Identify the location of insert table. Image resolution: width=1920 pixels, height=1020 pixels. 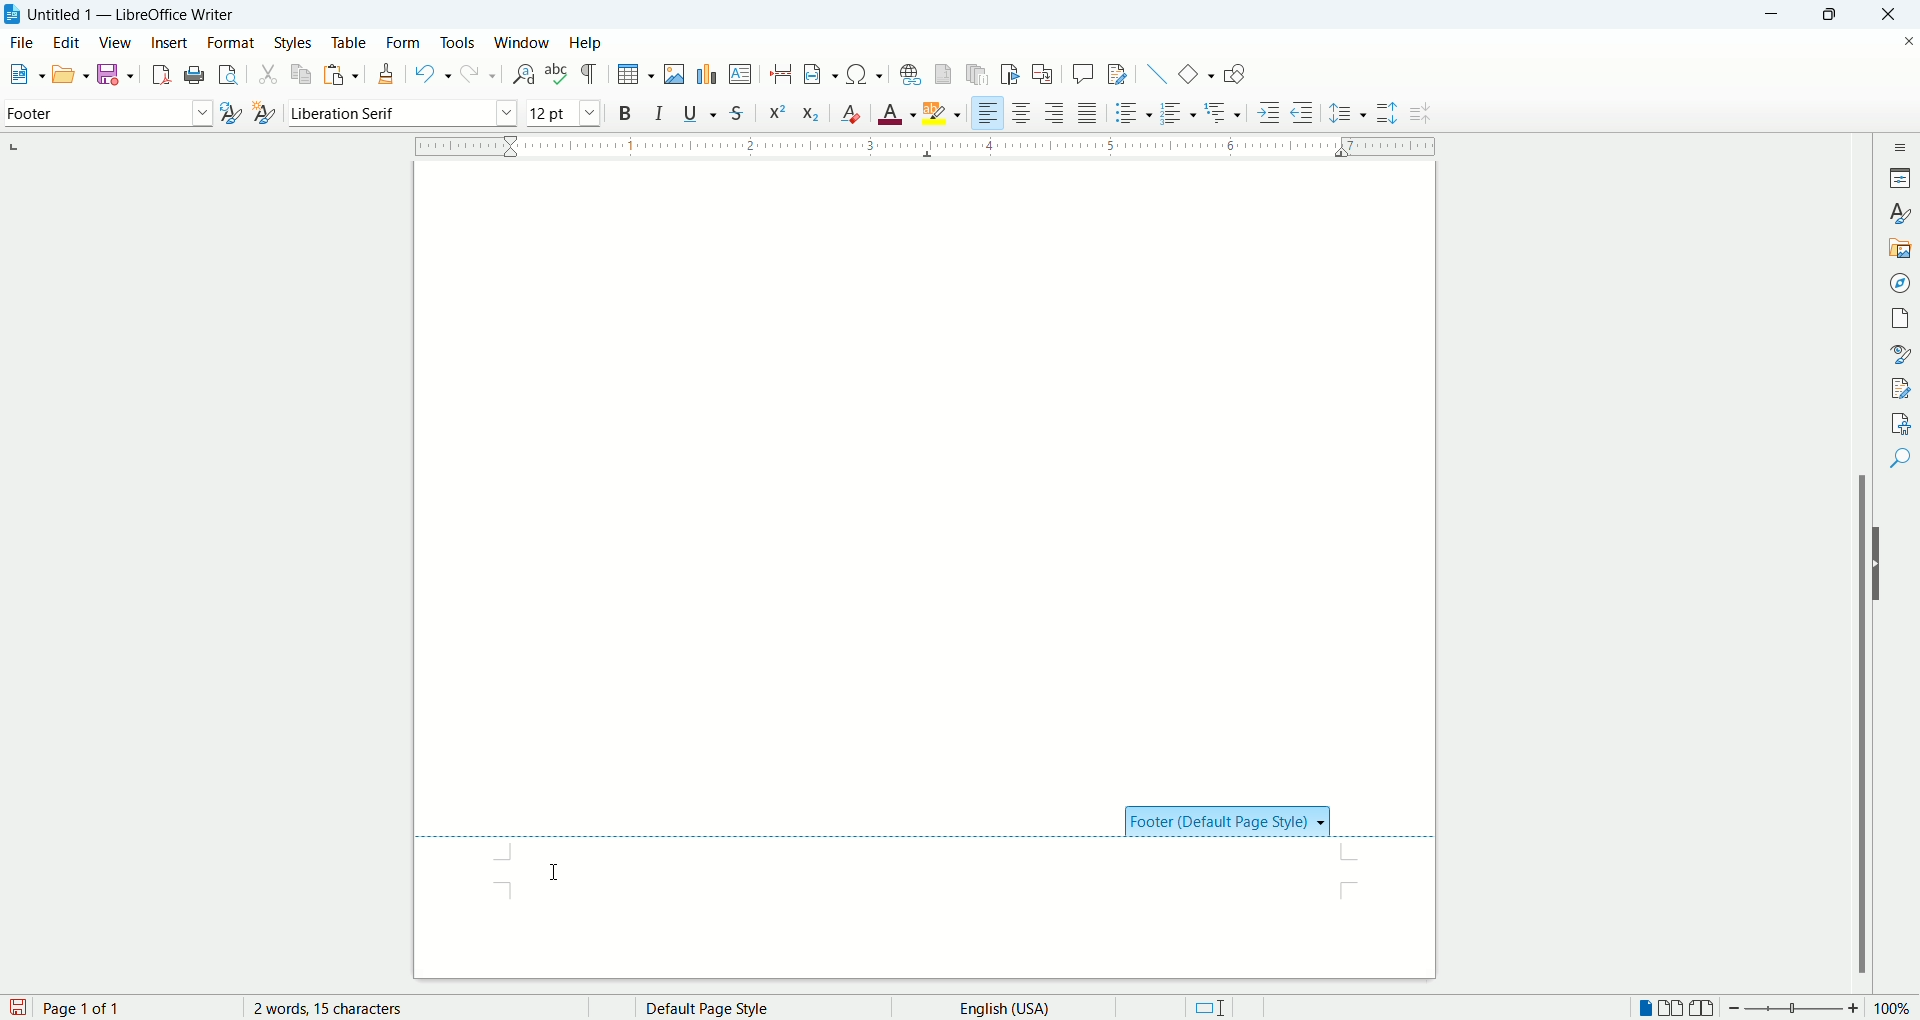
(636, 75).